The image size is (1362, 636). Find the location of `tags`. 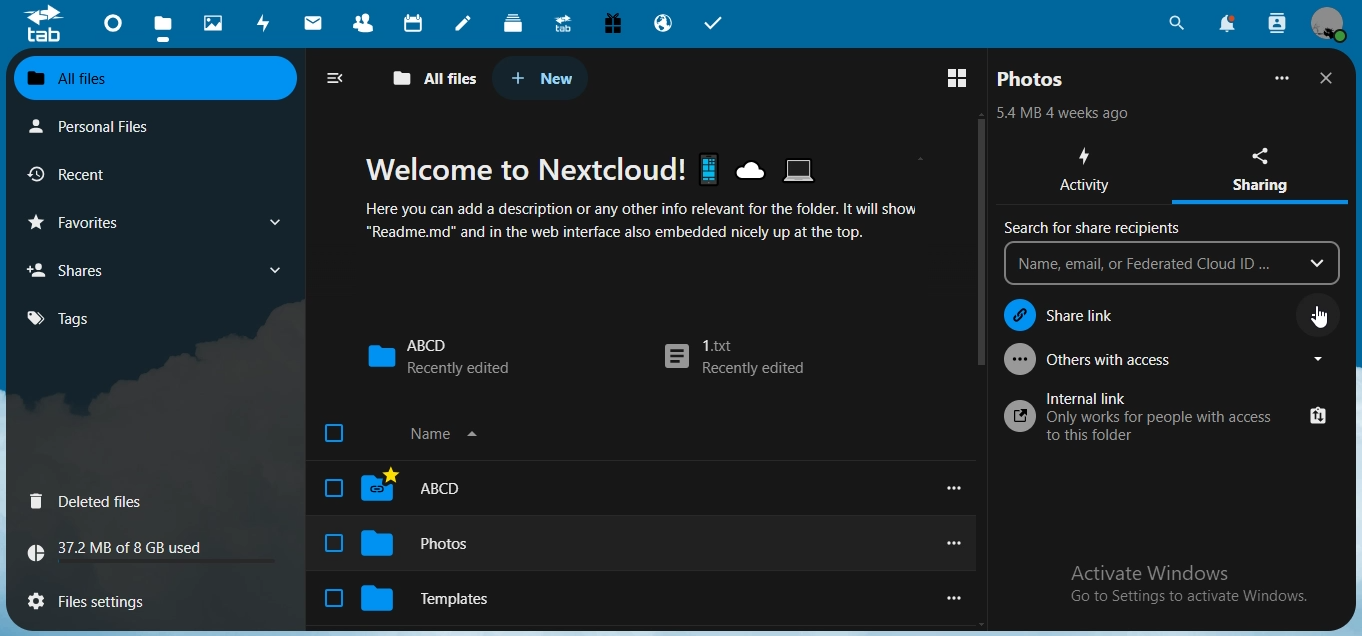

tags is located at coordinates (70, 318).